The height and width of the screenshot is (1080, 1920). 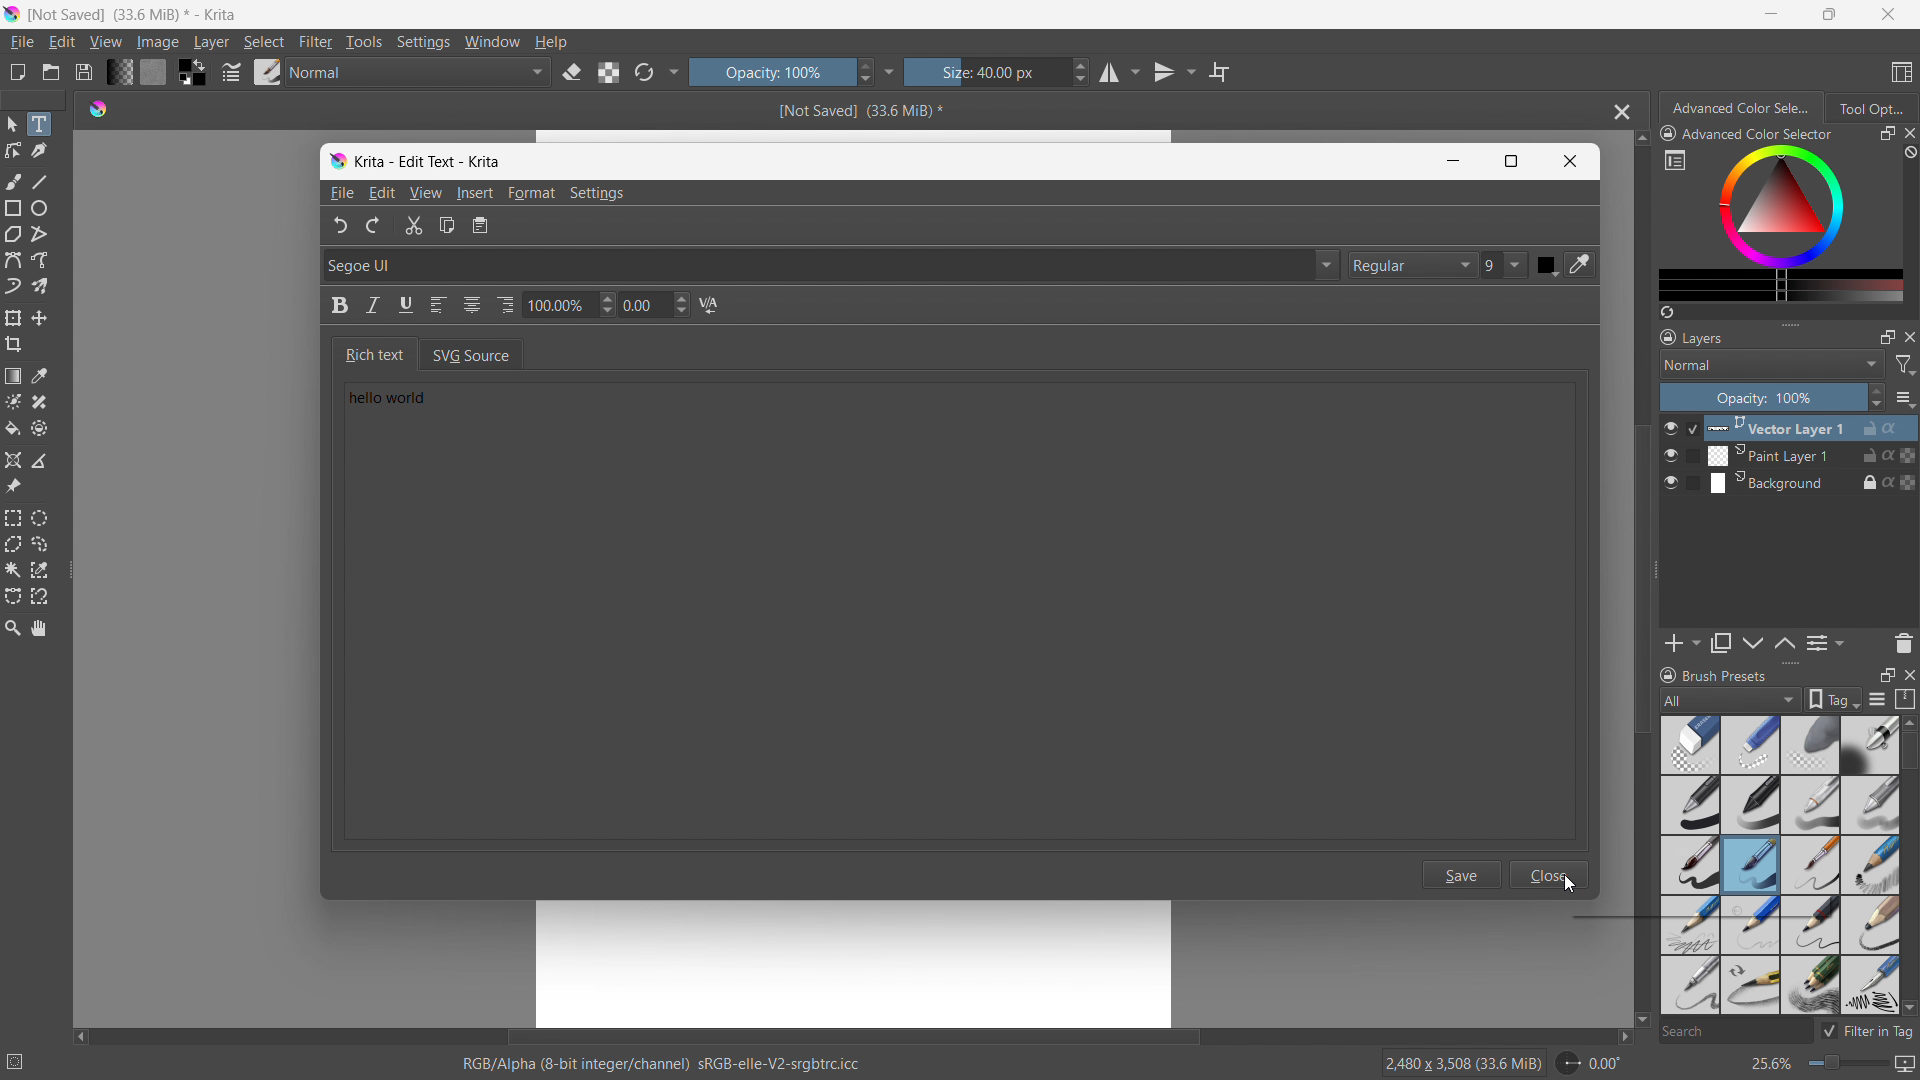 I want to click on blending mode, so click(x=1772, y=364).